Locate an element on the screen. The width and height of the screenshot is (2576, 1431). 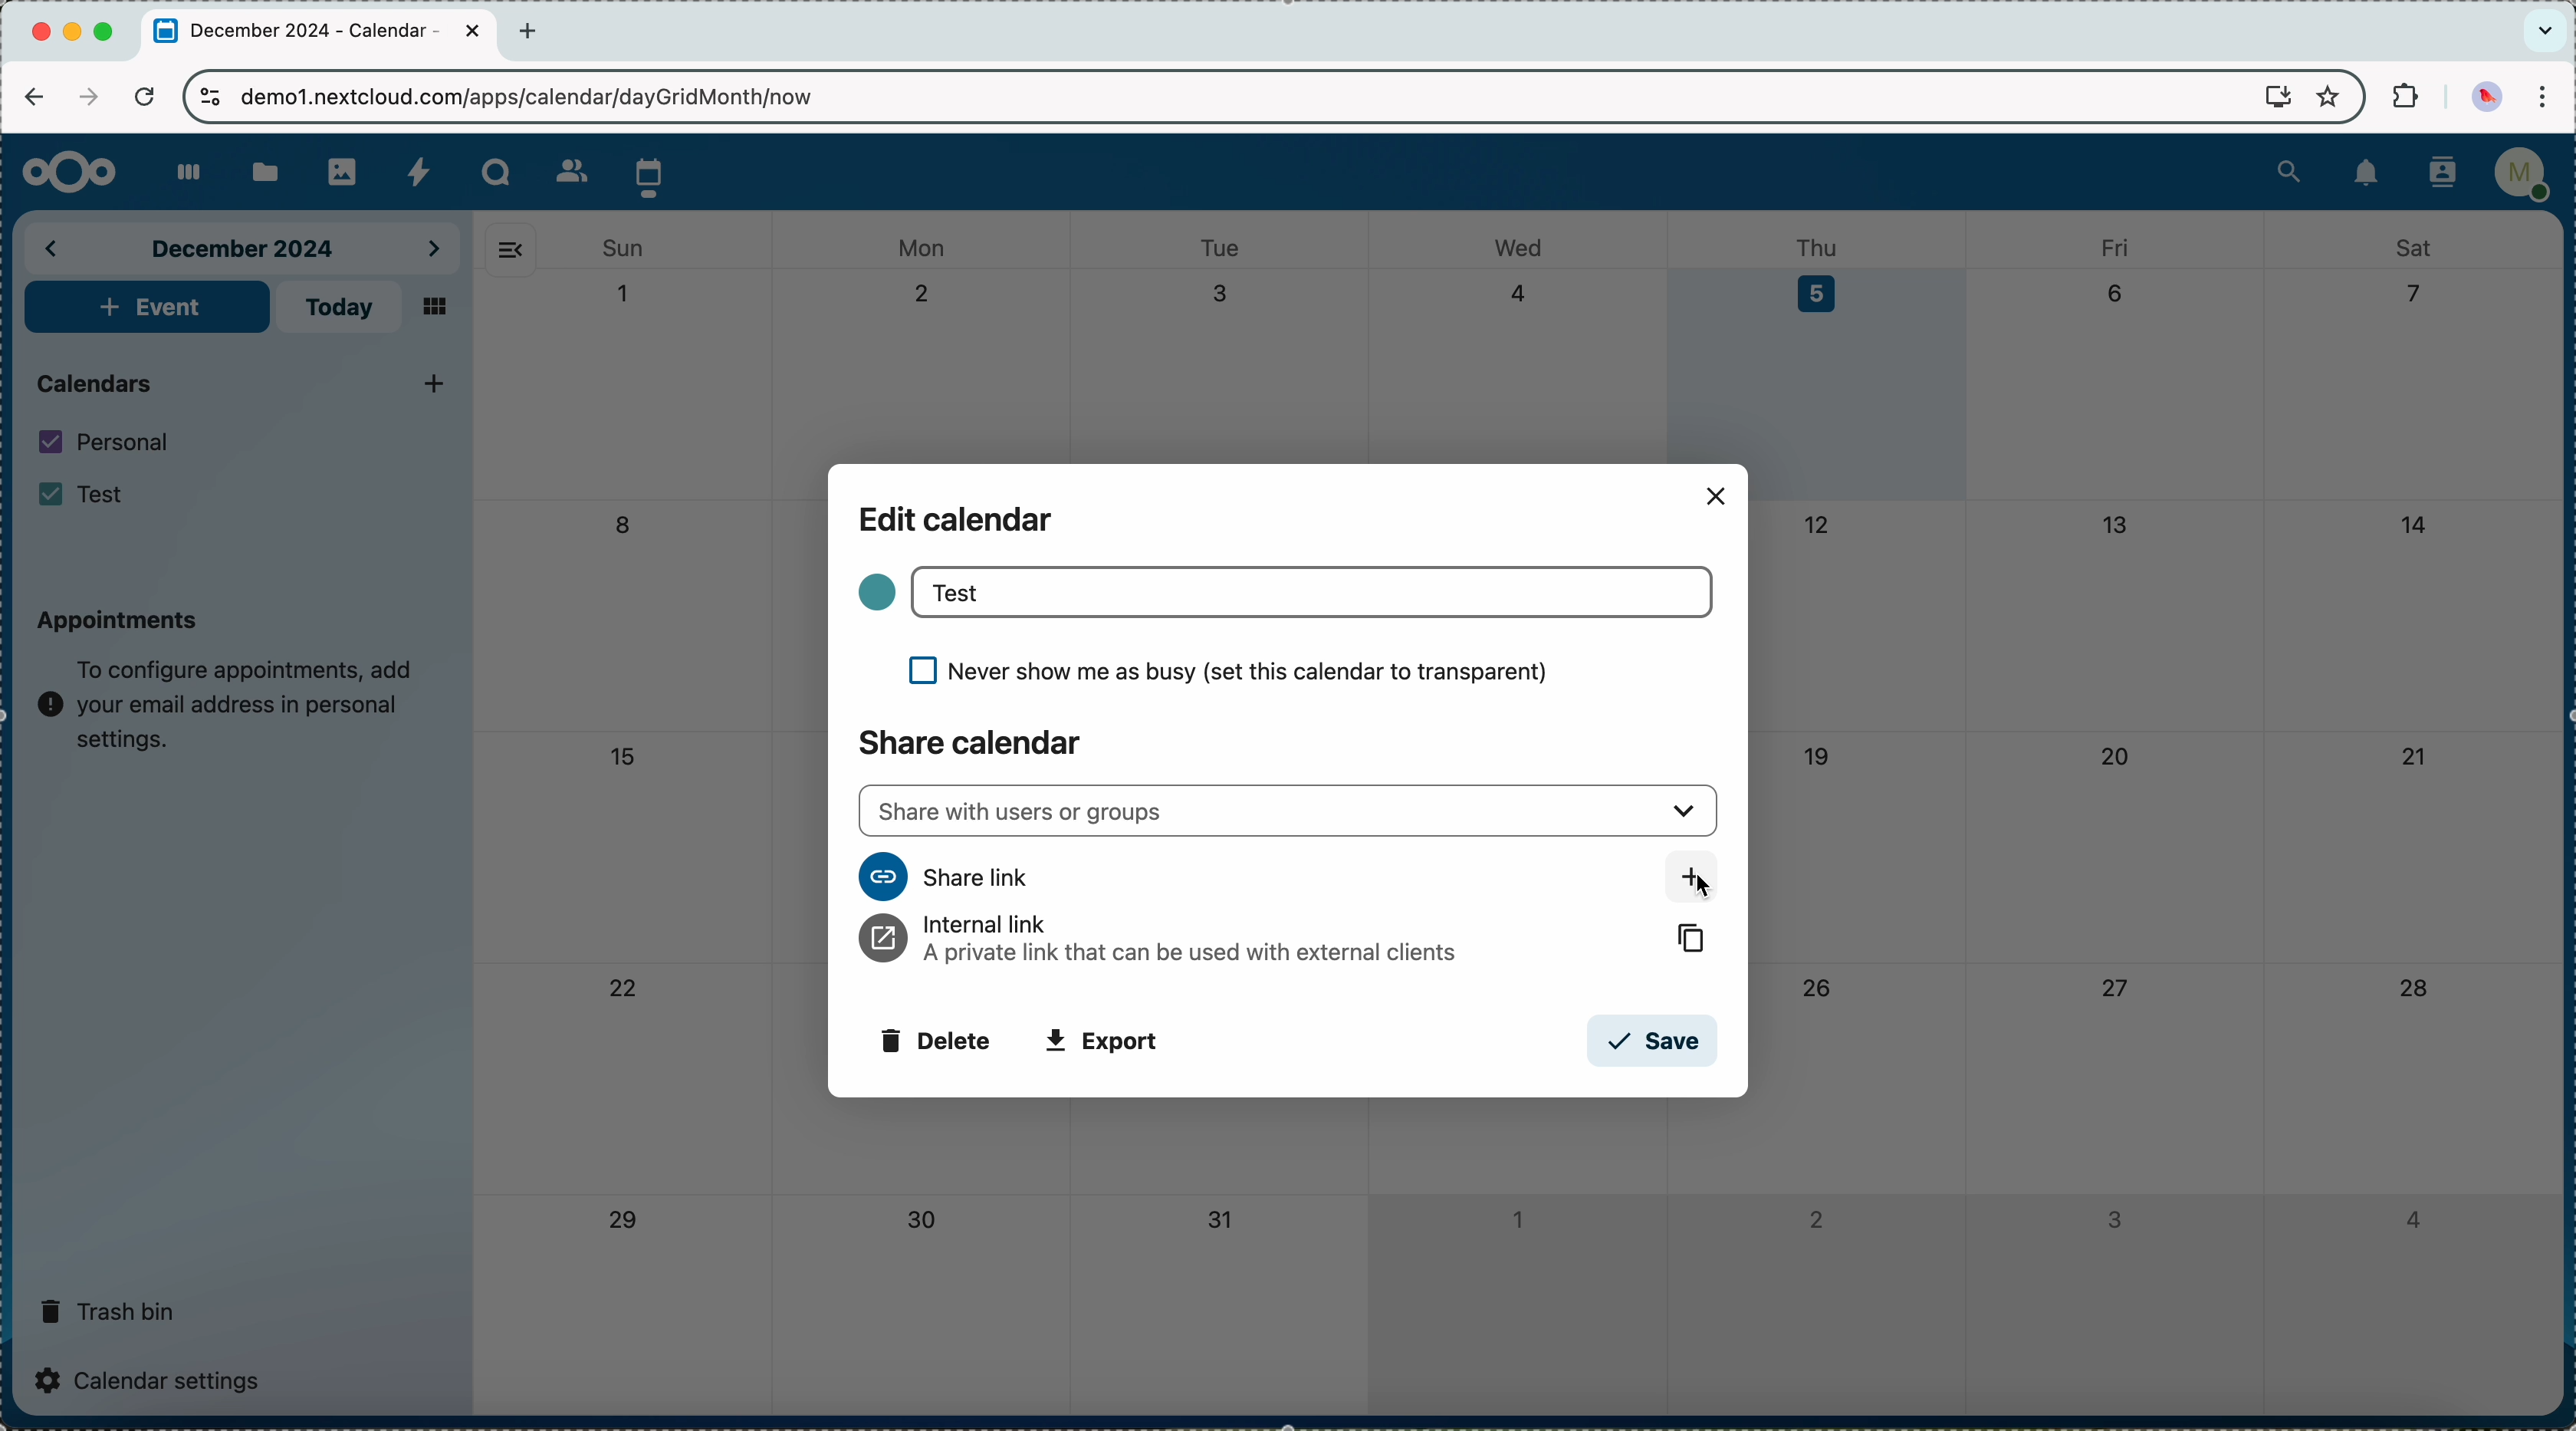
close popup is located at coordinates (1718, 495).